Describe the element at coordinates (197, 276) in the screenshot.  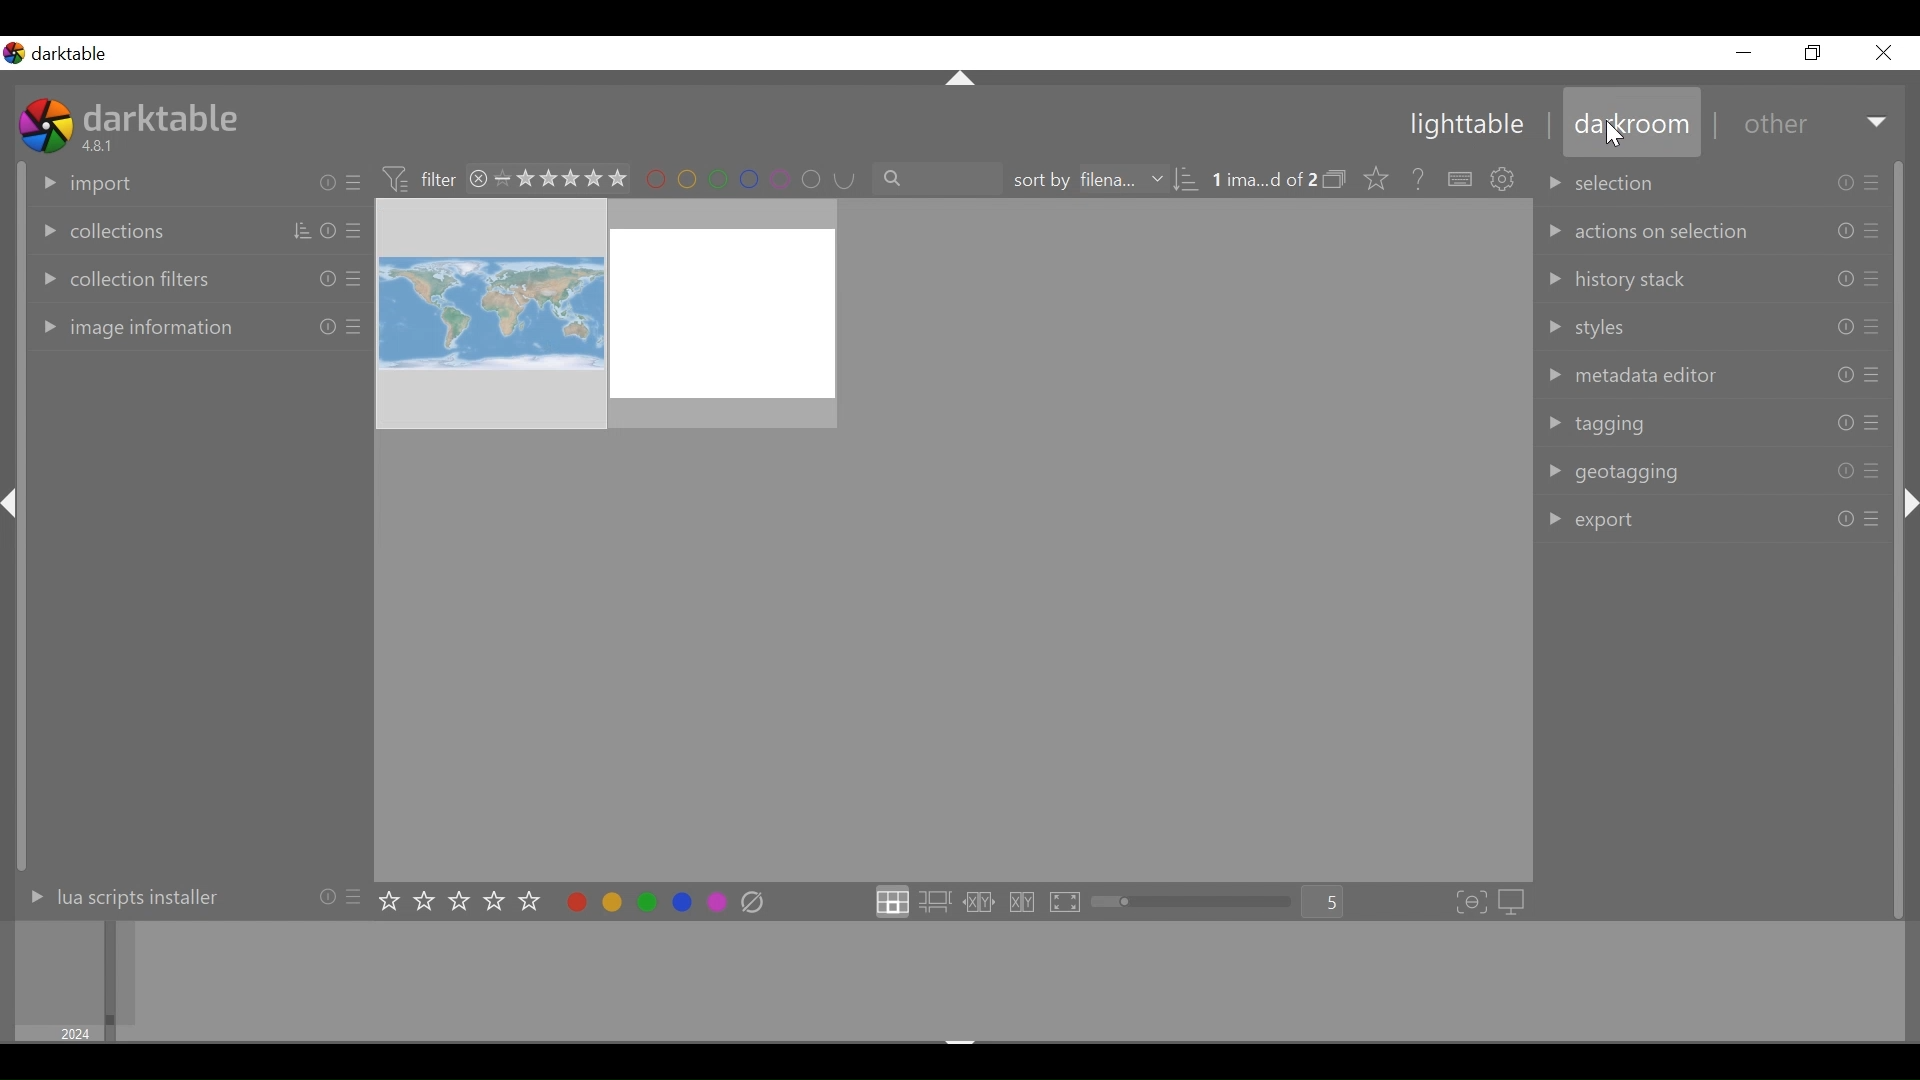
I see `Collection filters` at that location.